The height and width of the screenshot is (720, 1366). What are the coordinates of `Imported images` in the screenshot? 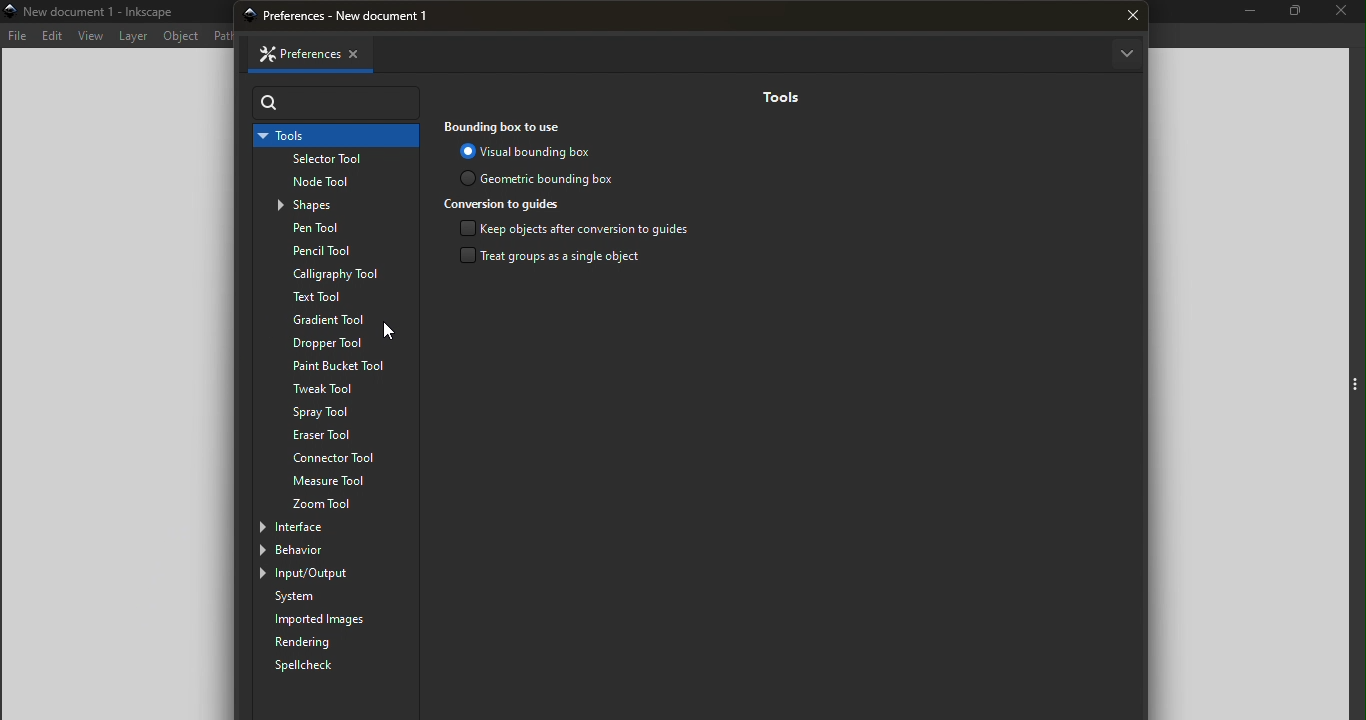 It's located at (339, 620).